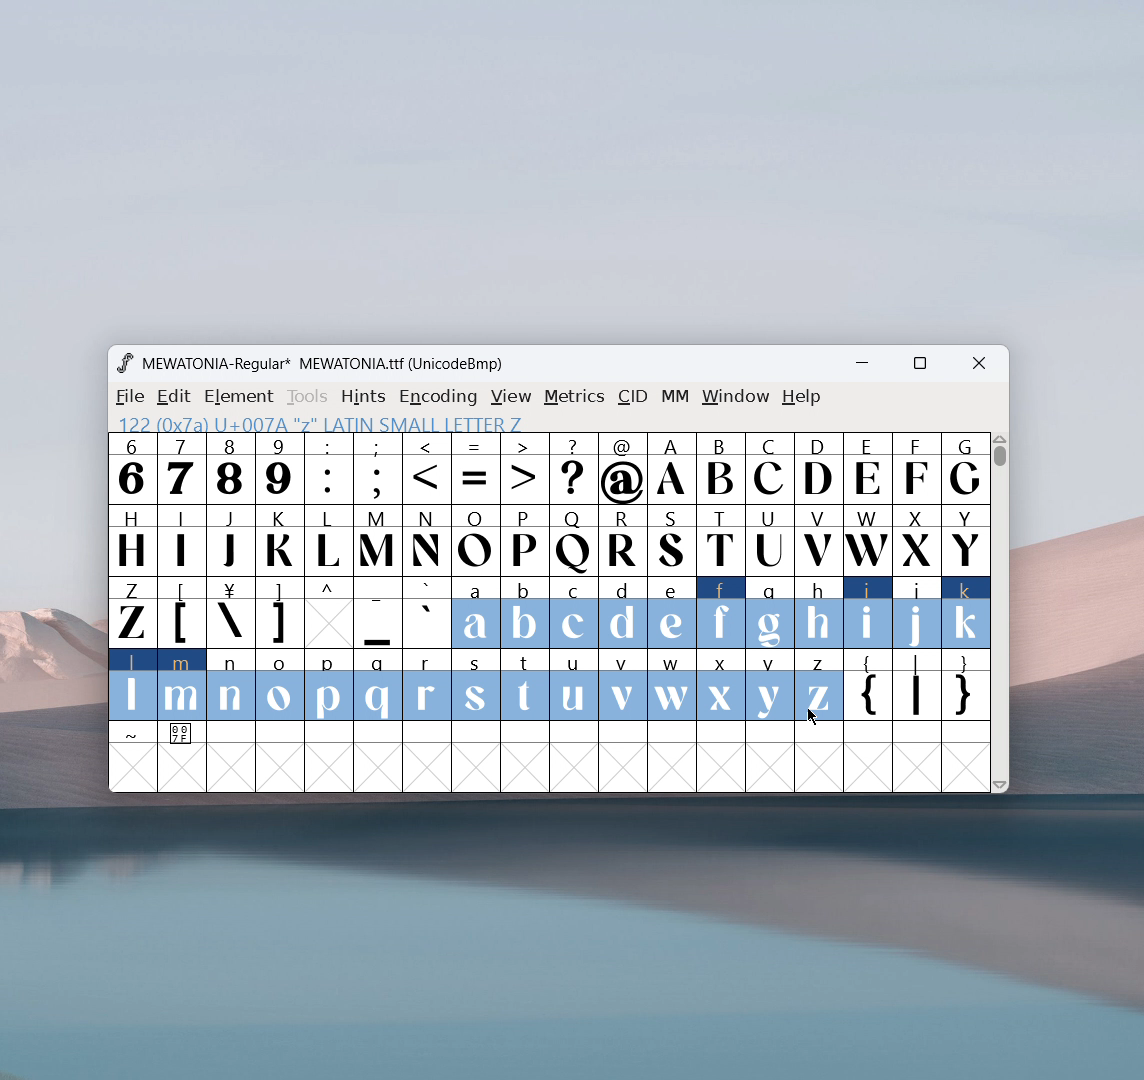 This screenshot has width=1144, height=1080. I want to click on O, so click(476, 540).